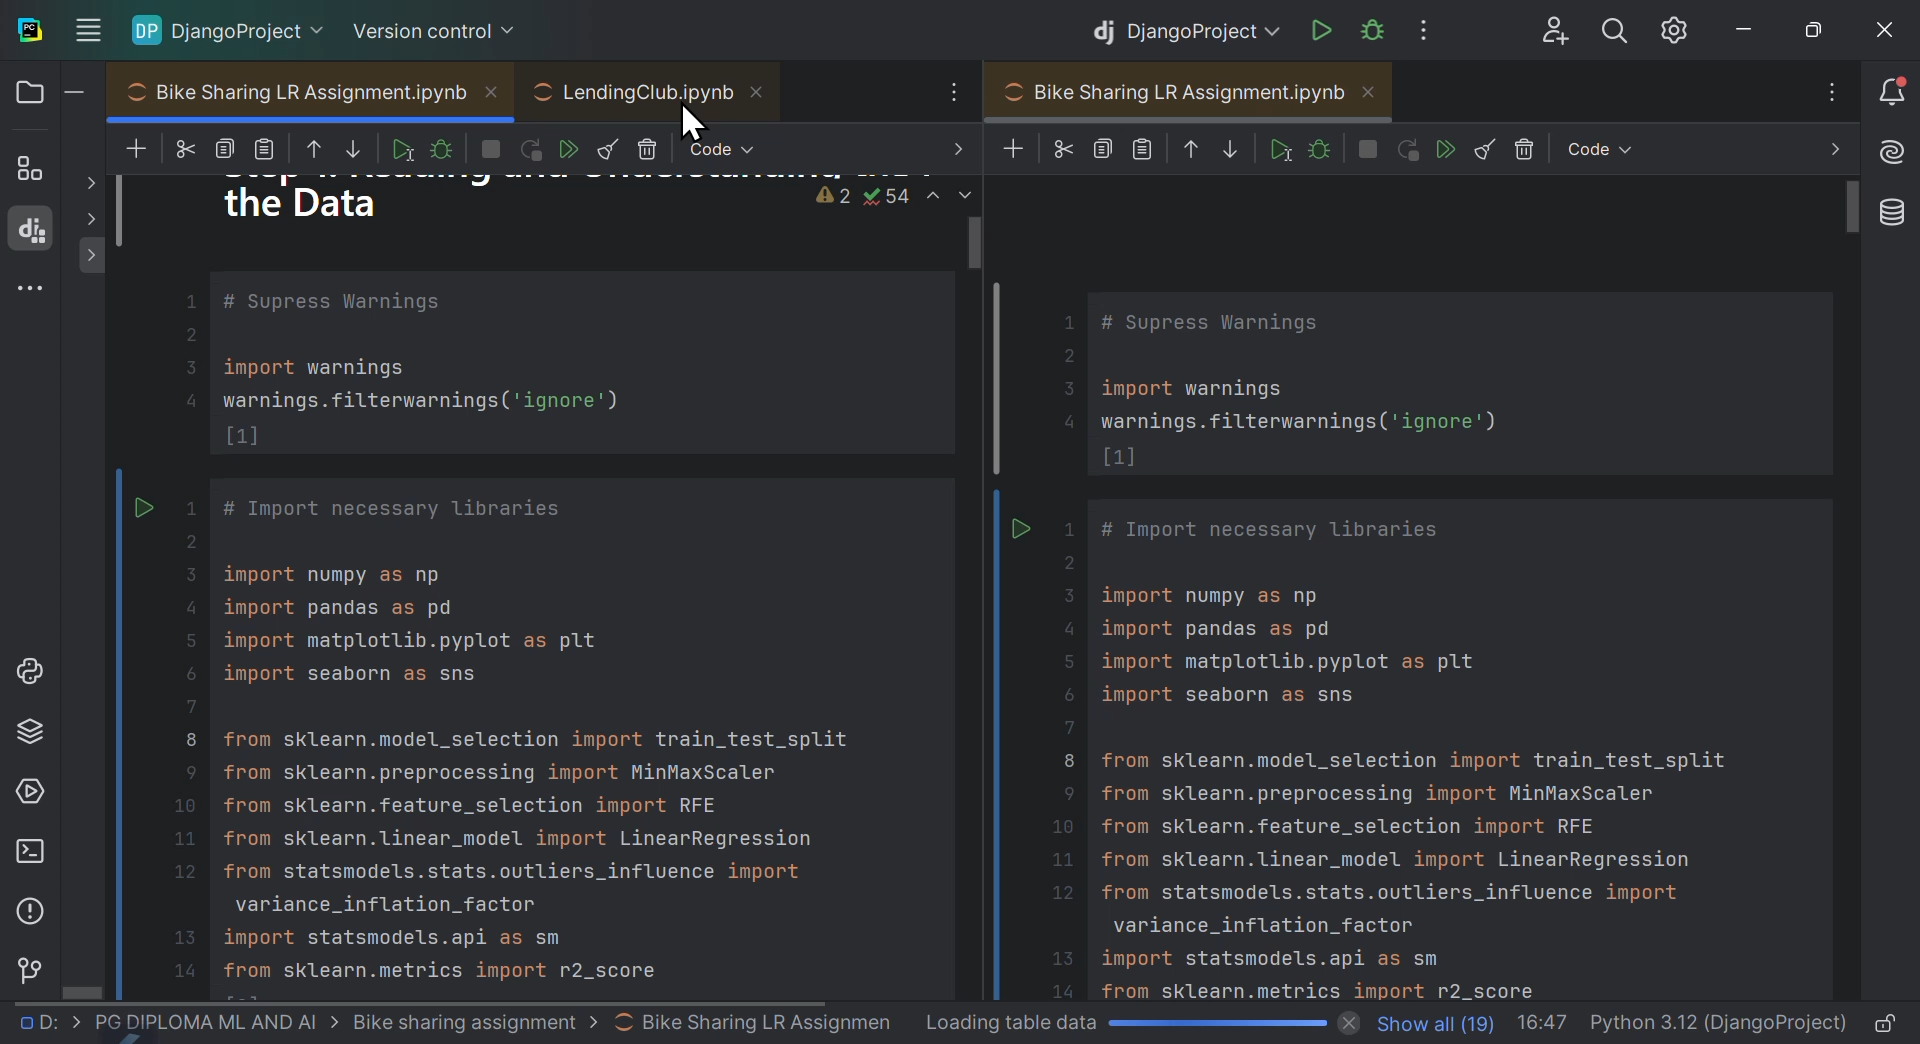 This screenshot has height=1044, width=1920. I want to click on Bike sharing L R assignment, so click(320, 92).